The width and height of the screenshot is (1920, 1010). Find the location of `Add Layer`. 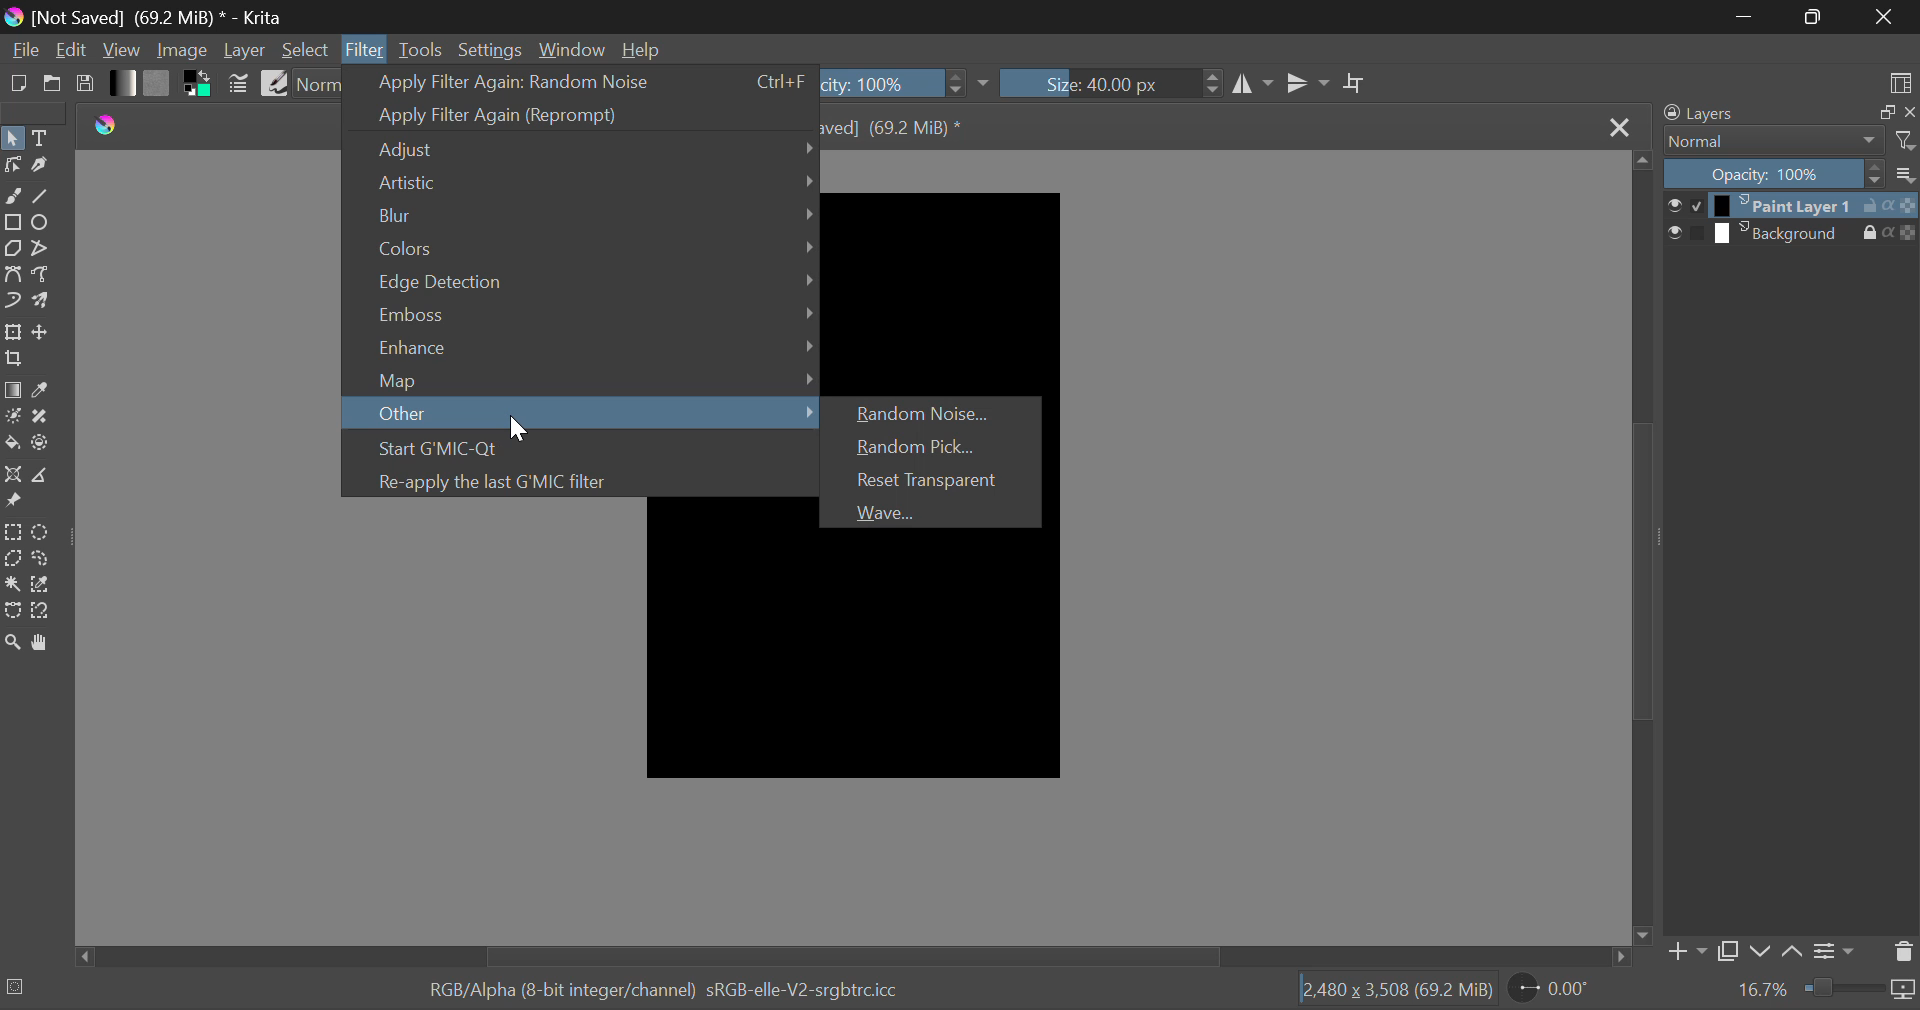

Add Layer is located at coordinates (1682, 950).